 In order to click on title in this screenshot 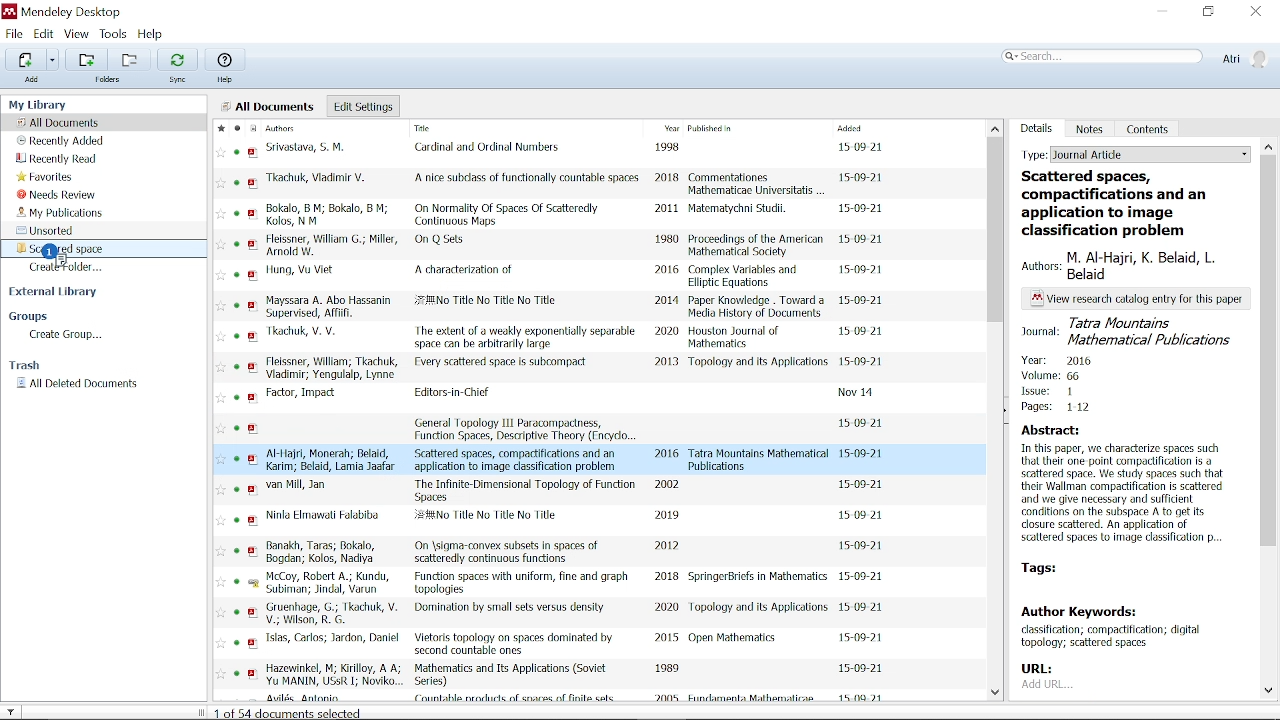, I will do `click(508, 552)`.